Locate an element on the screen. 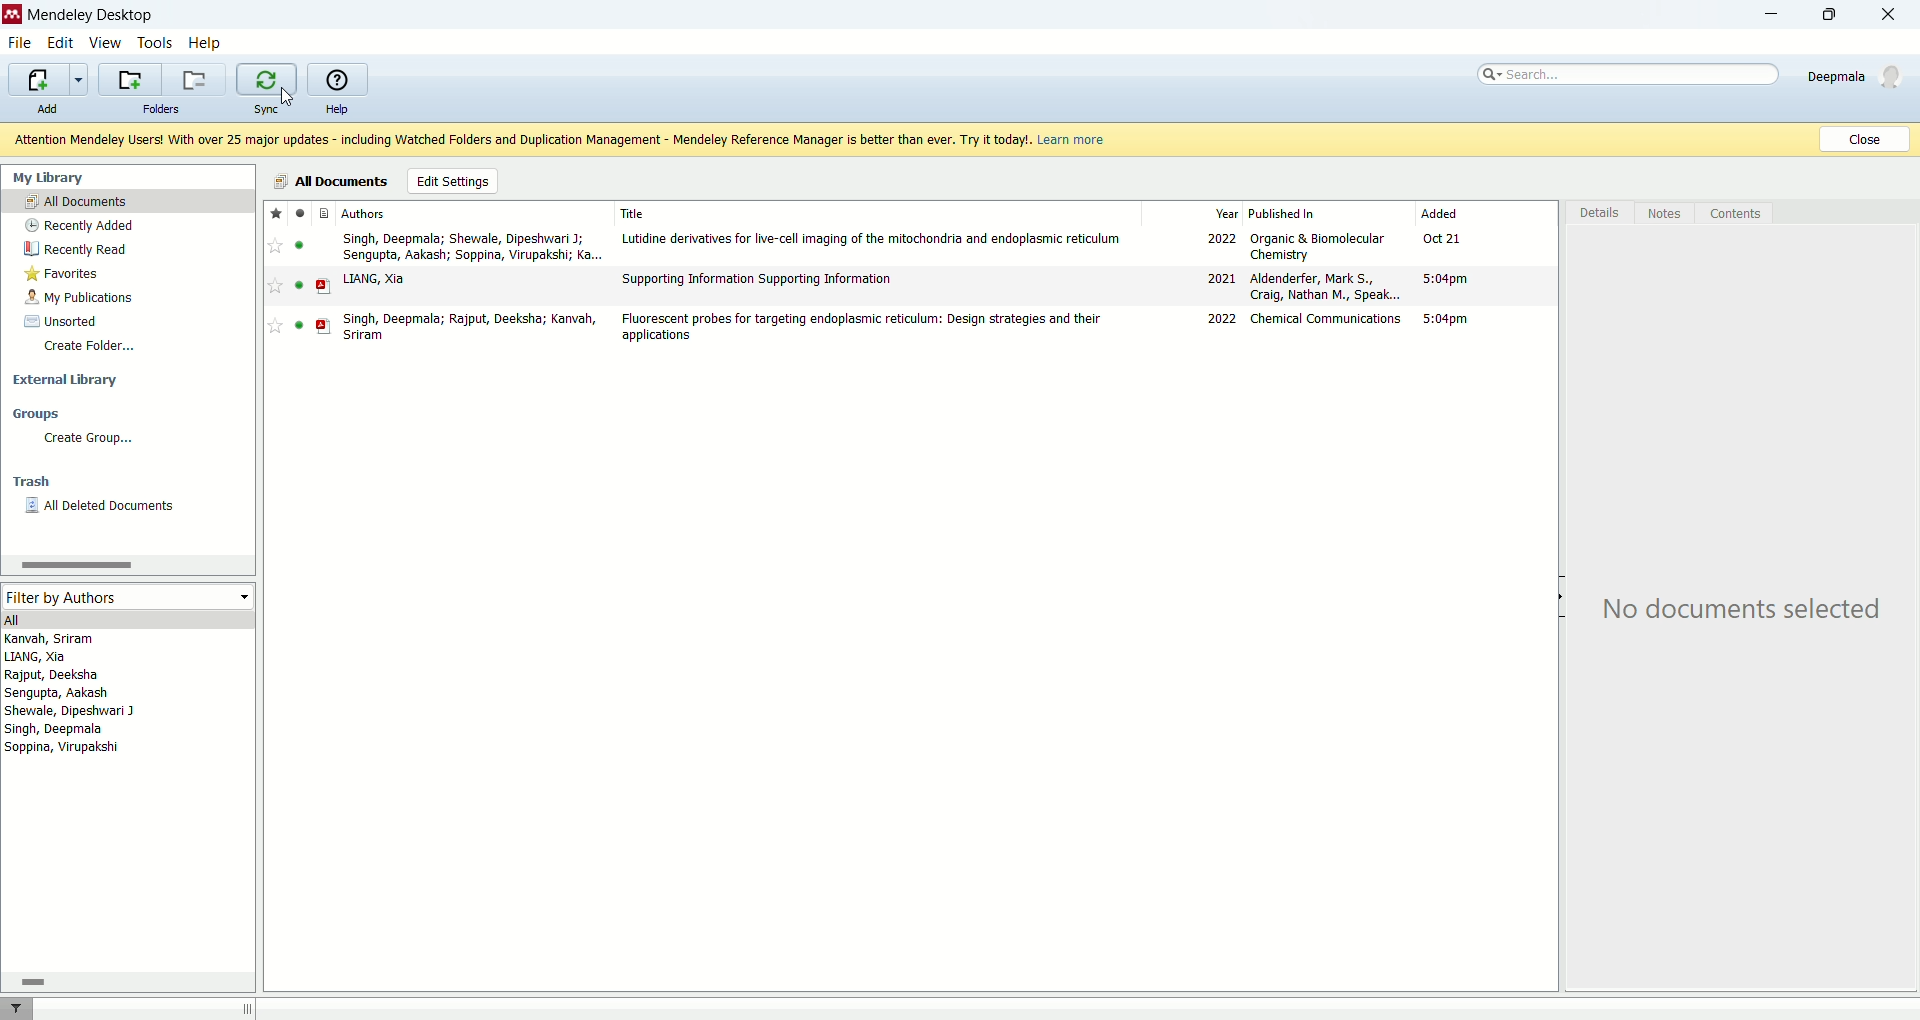 The image size is (1920, 1020). create folder is located at coordinates (90, 346).